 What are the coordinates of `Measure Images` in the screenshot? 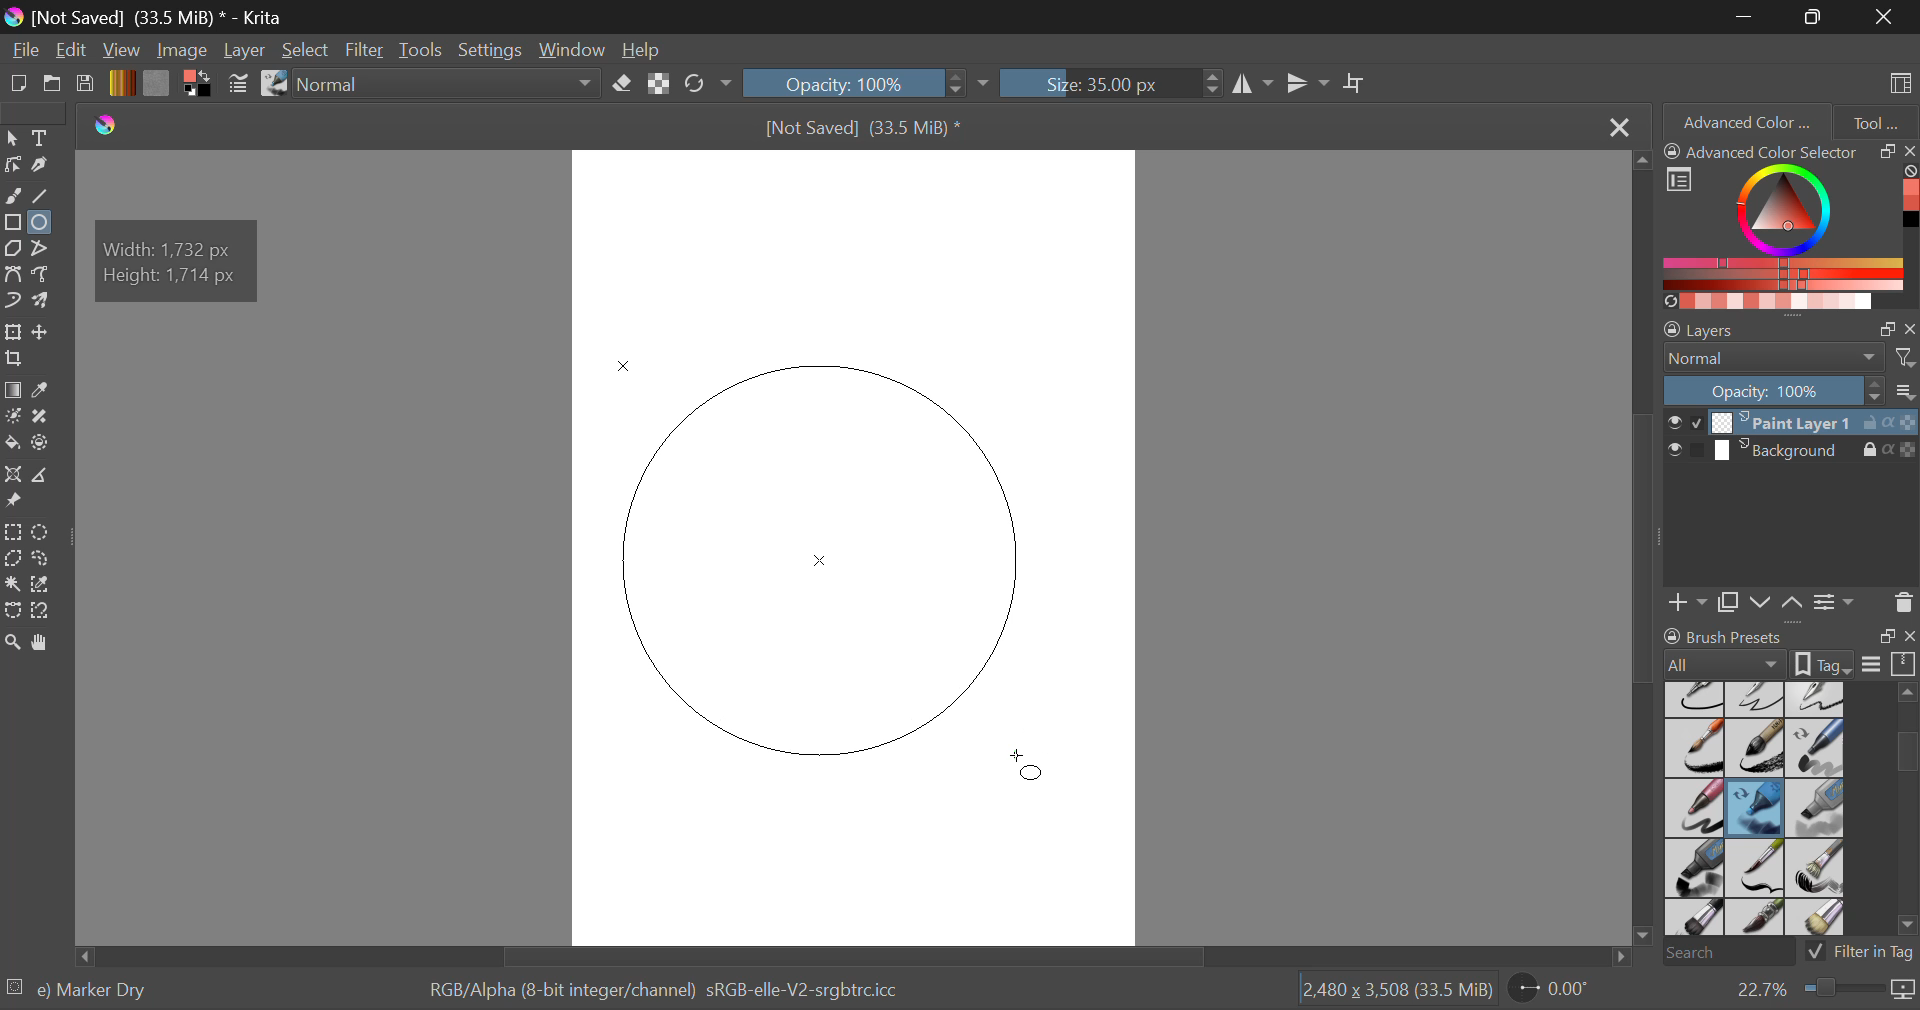 It's located at (43, 478).